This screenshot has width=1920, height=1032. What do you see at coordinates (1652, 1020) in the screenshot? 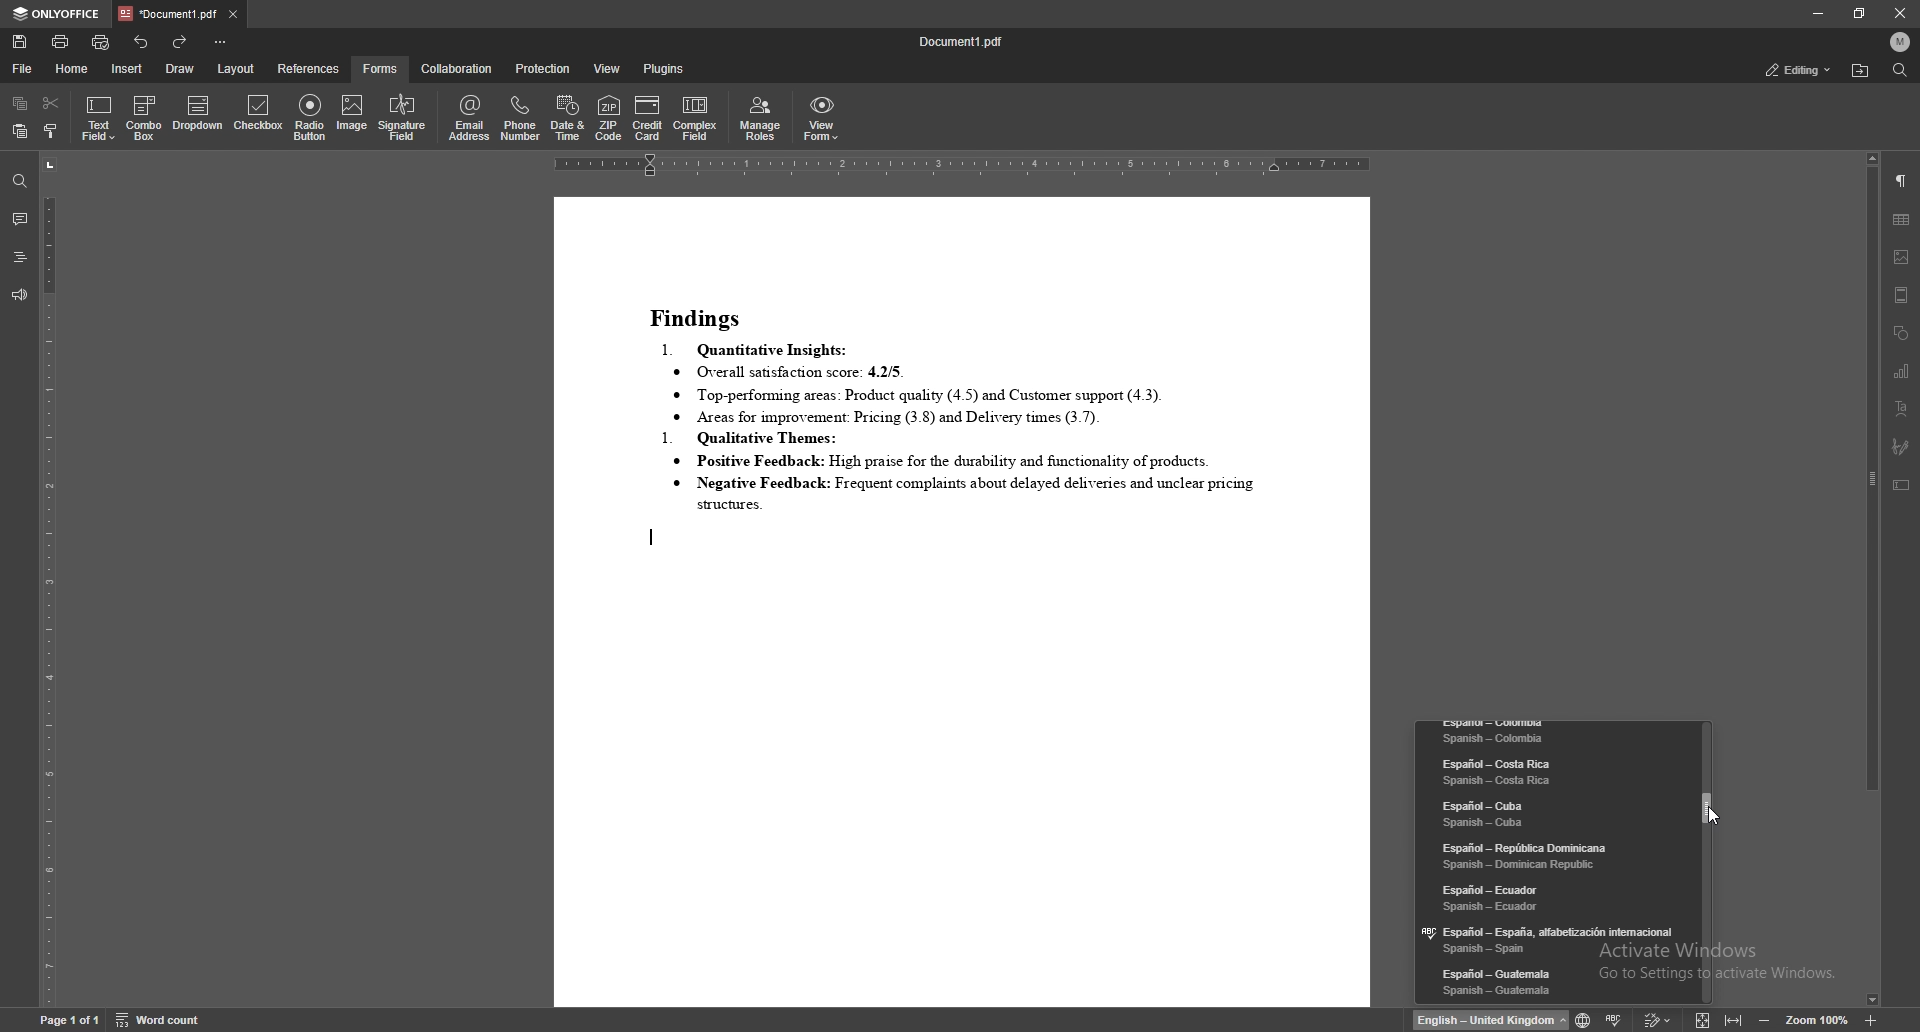
I see `track change` at bounding box center [1652, 1020].